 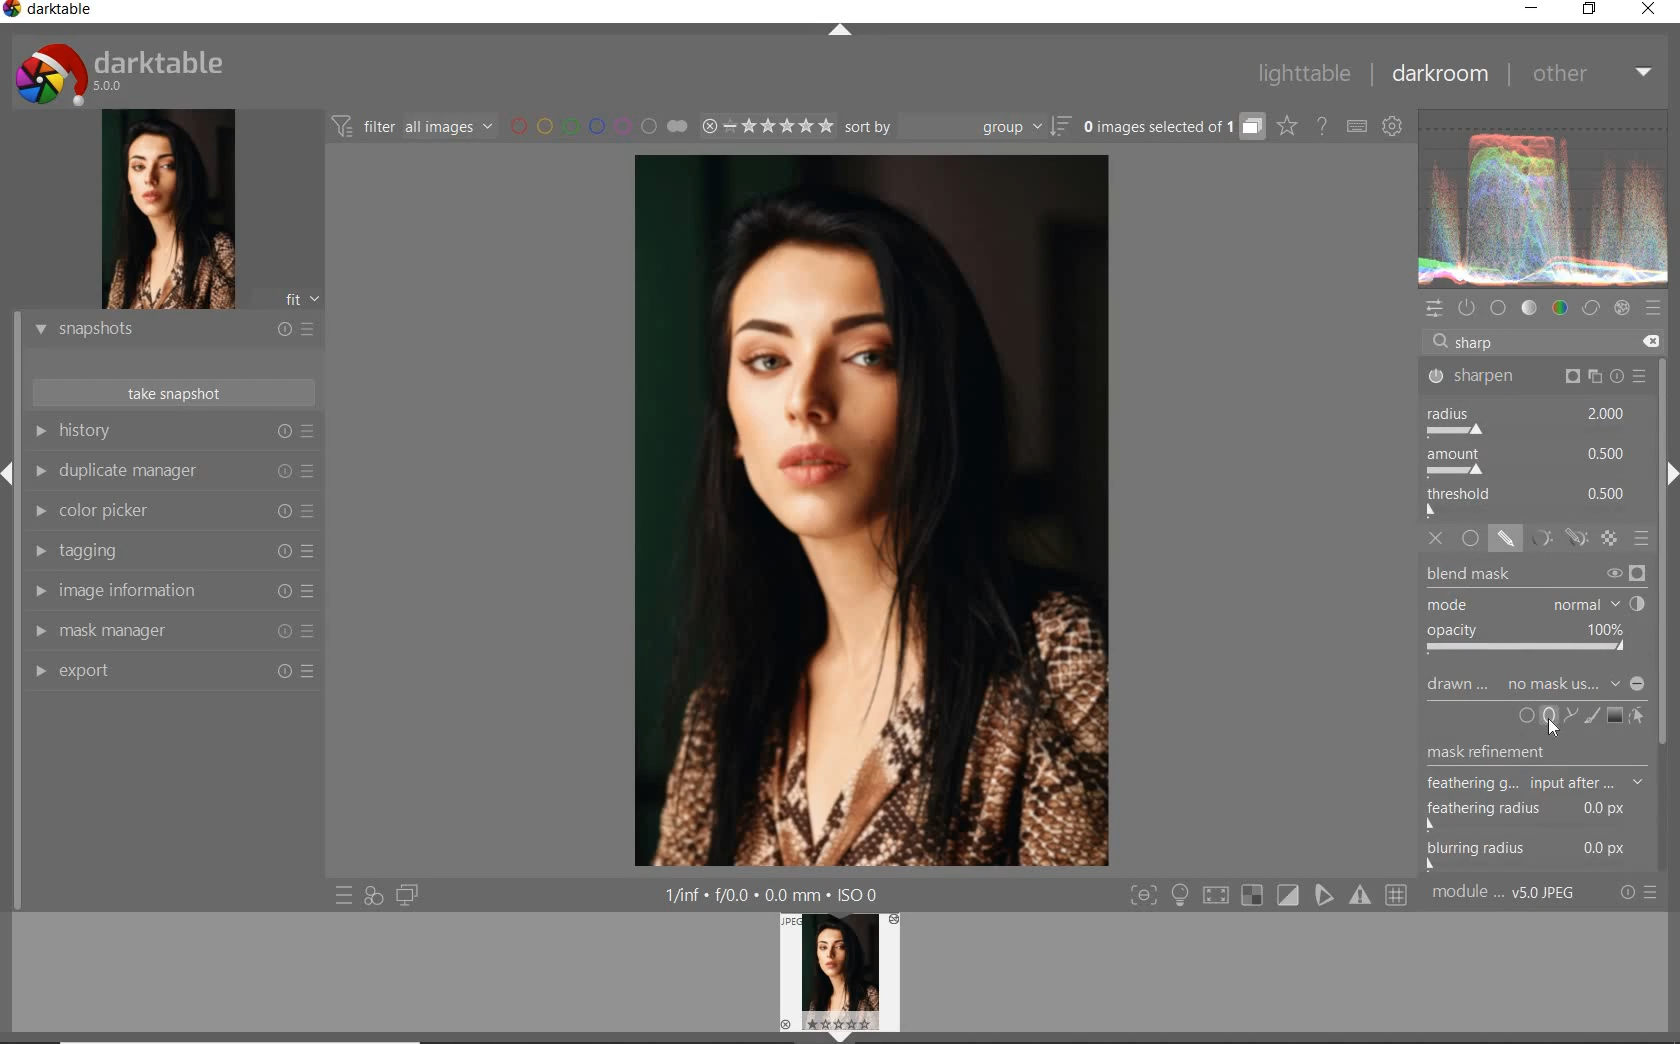 What do you see at coordinates (1639, 893) in the screenshot?
I see `reset or presets and preferences` at bounding box center [1639, 893].